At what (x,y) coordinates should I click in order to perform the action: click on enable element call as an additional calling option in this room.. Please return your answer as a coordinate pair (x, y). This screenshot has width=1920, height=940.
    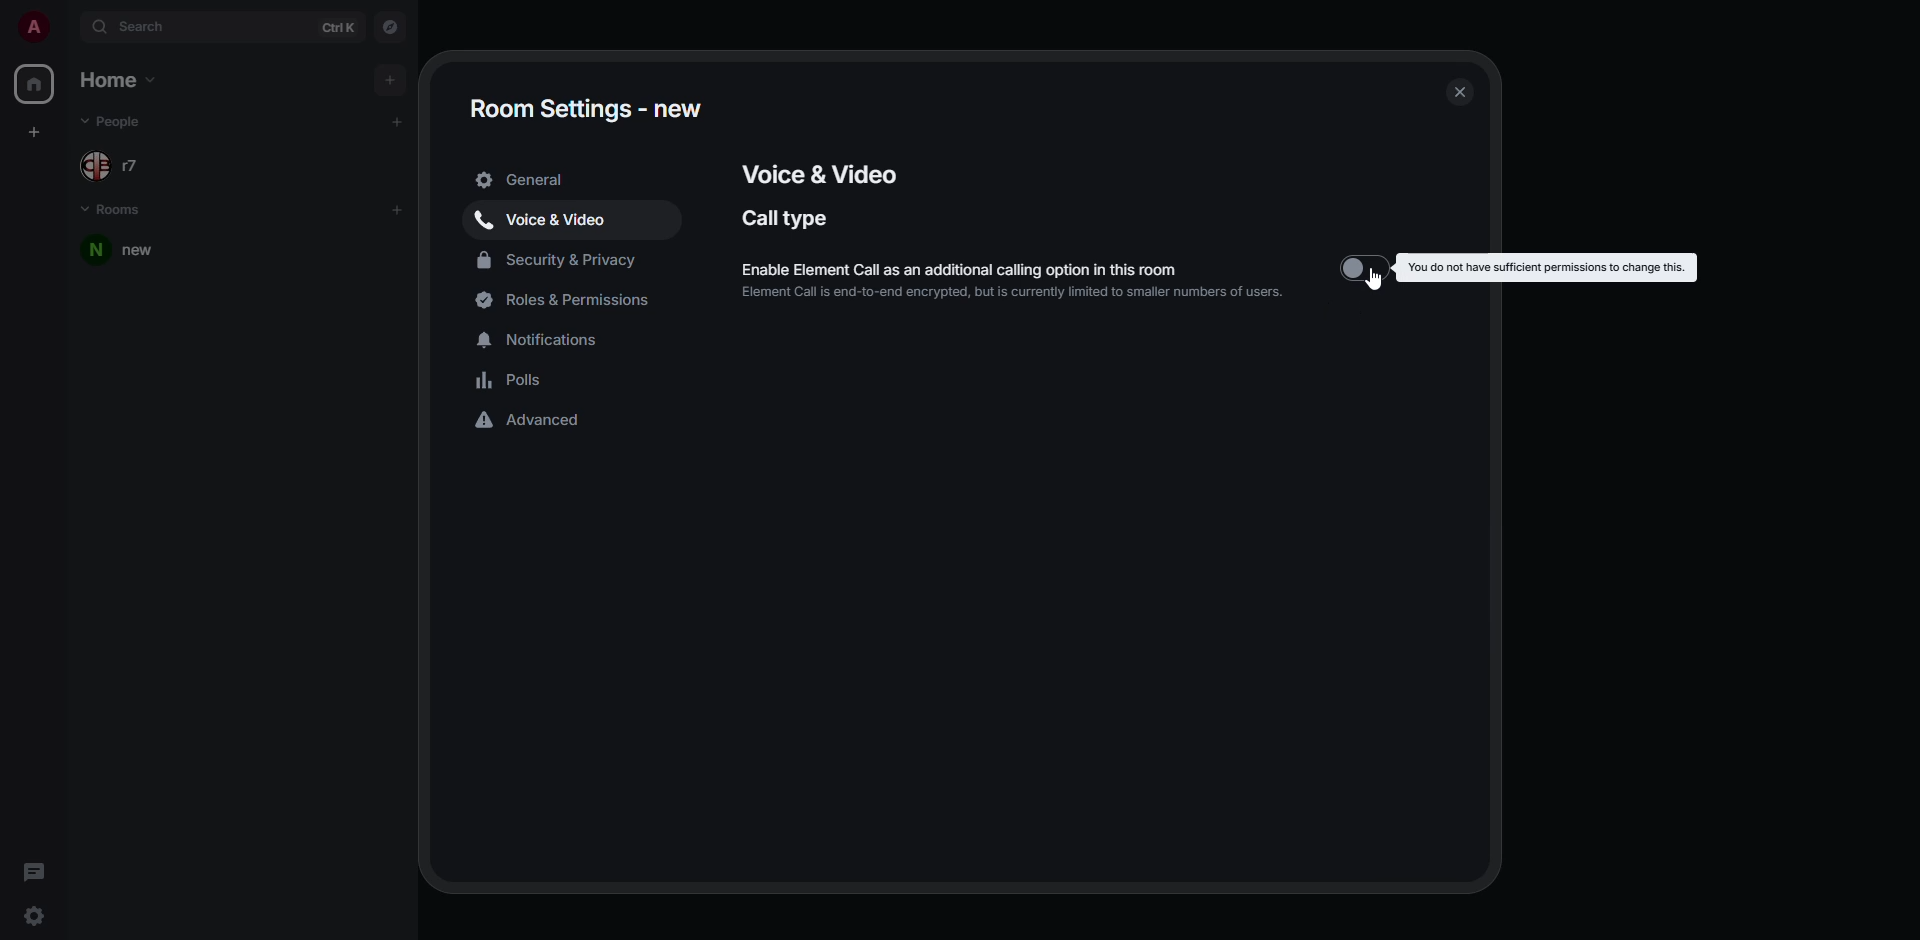
    Looking at the image, I should click on (1027, 266).